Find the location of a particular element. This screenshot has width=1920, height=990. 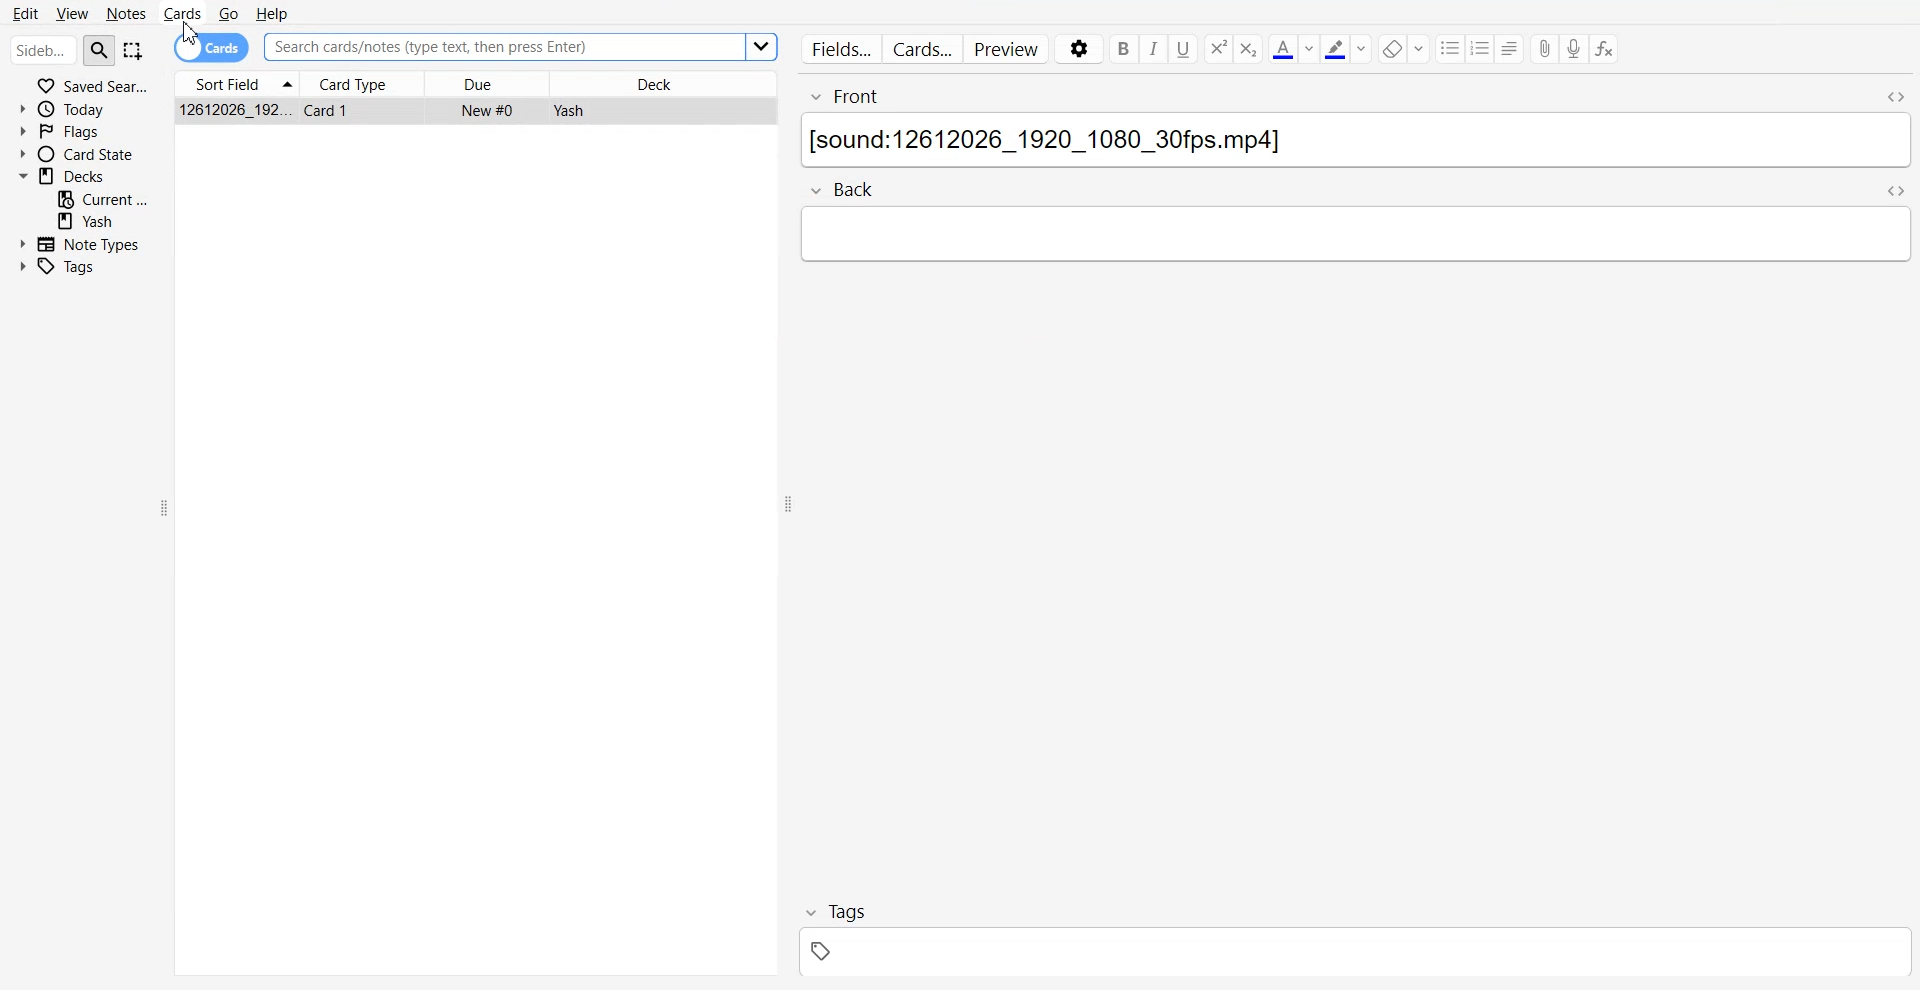

Equations is located at coordinates (1605, 50).